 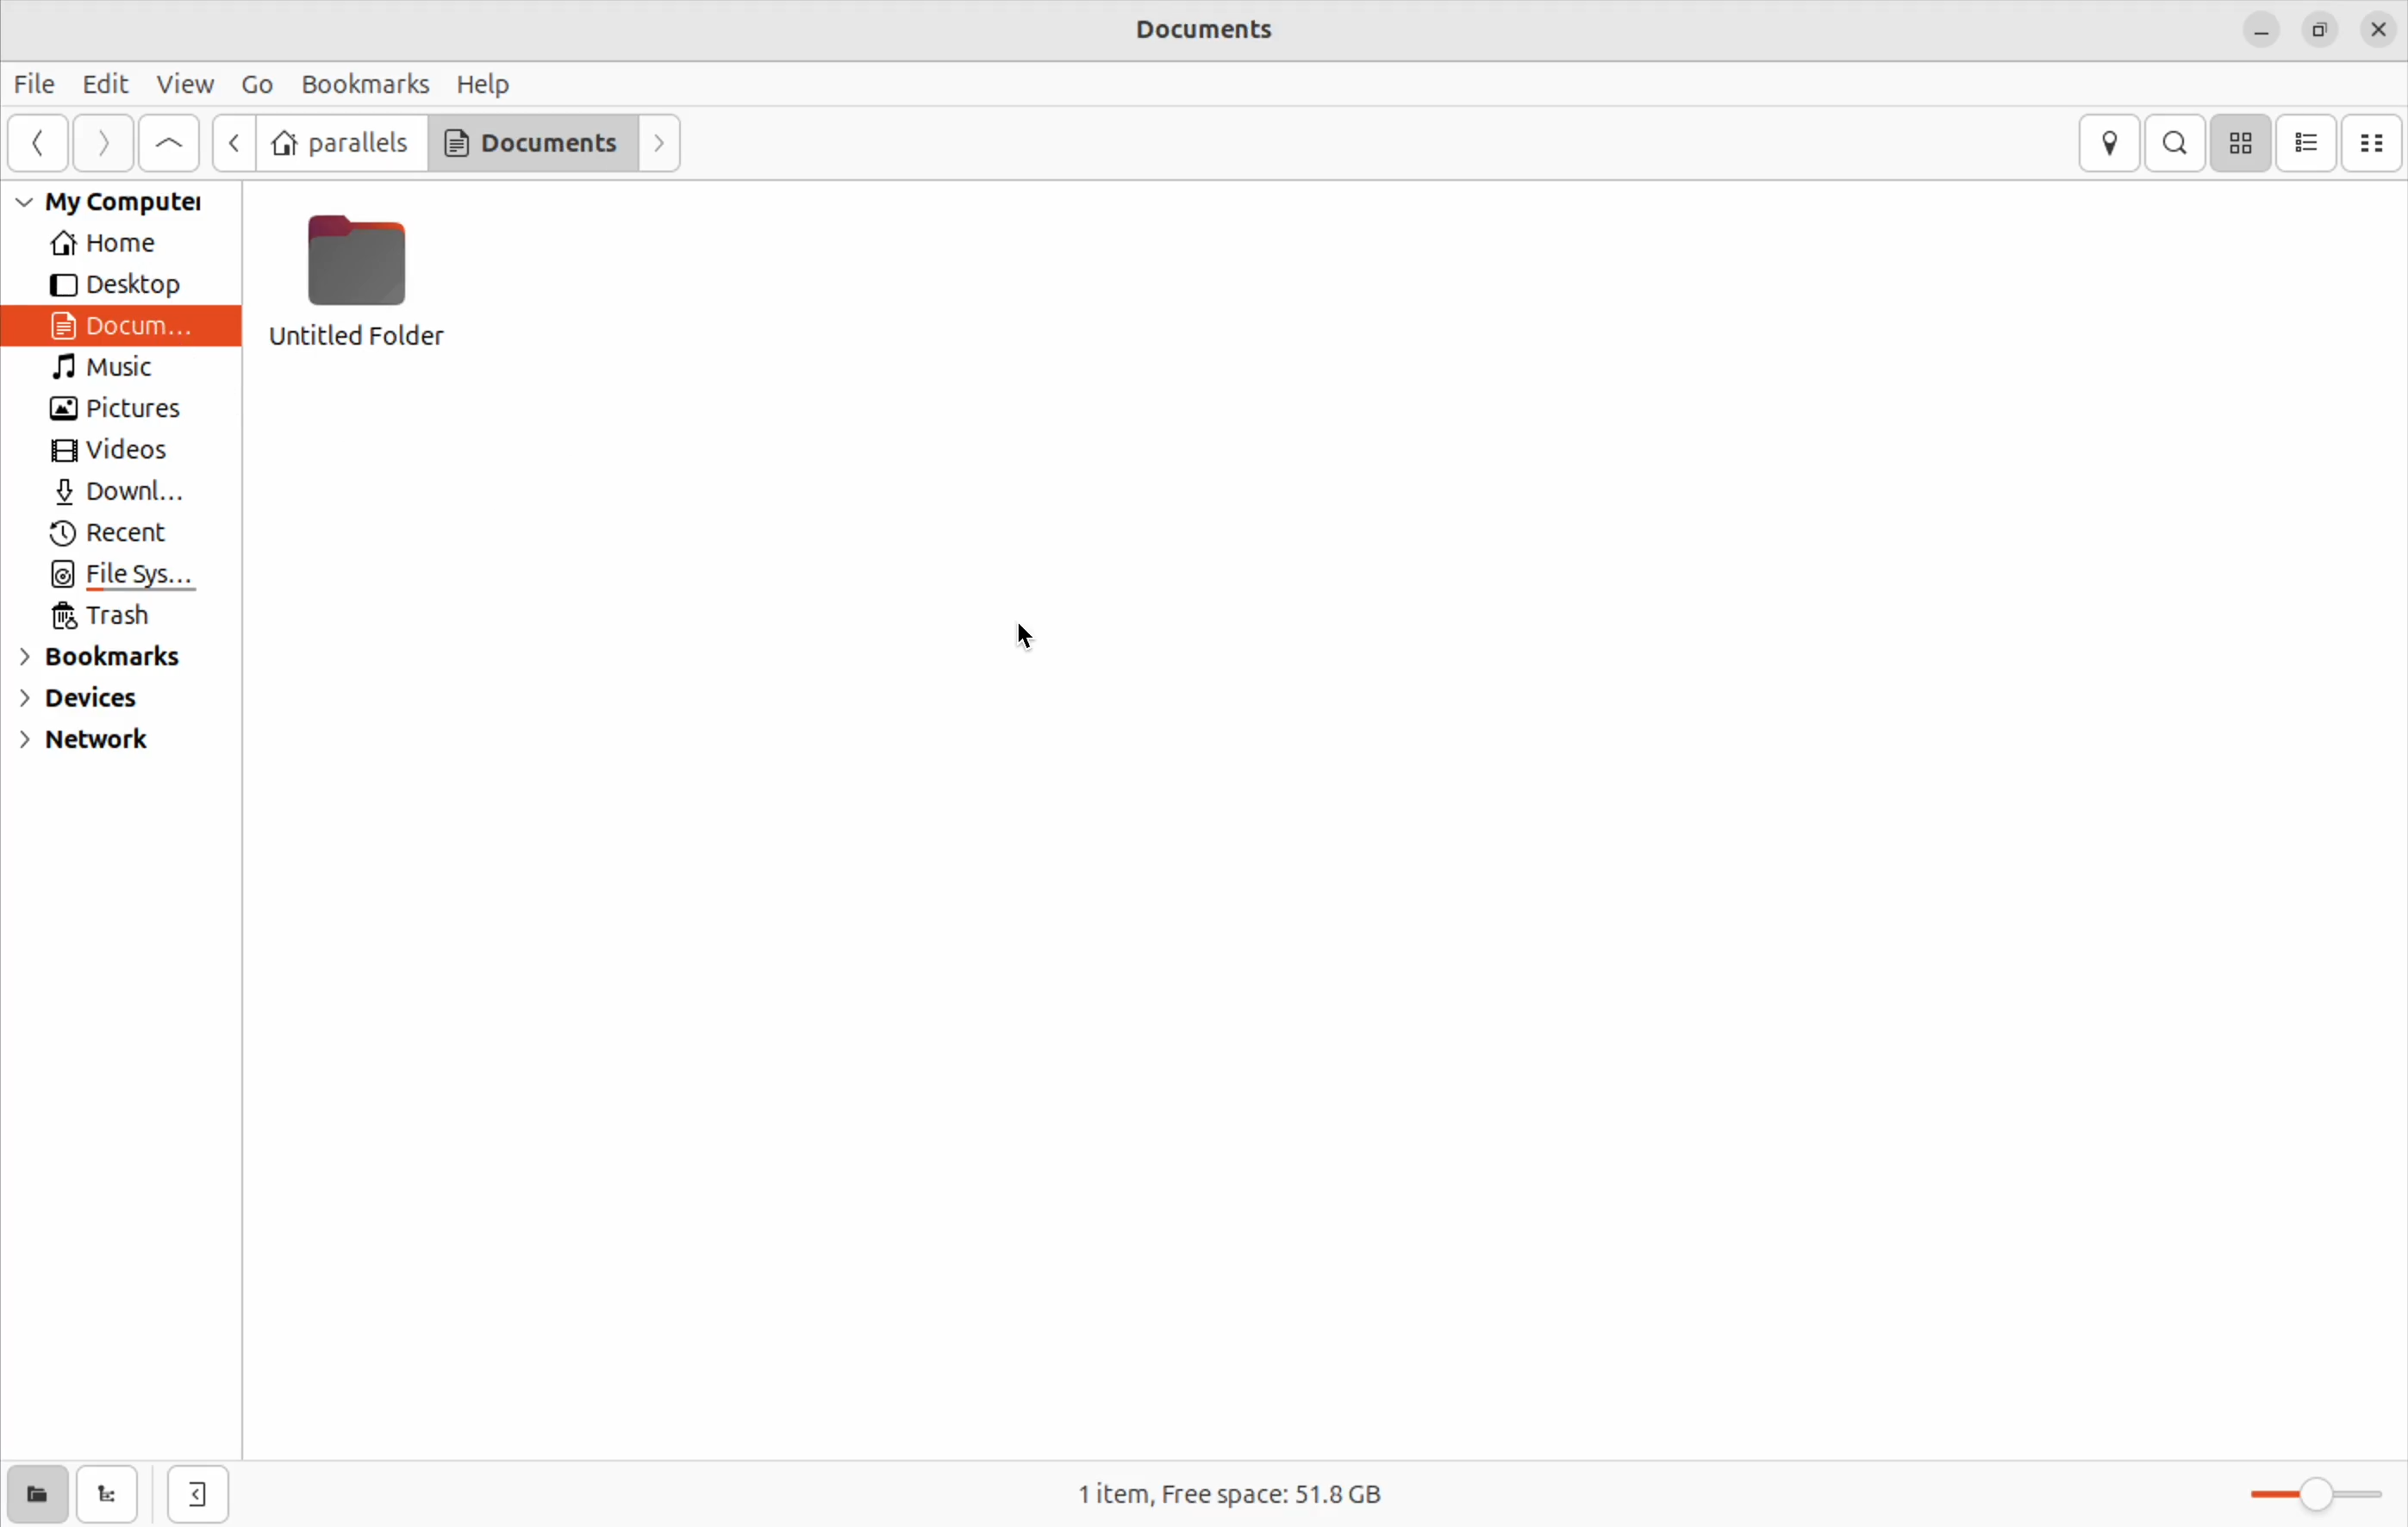 What do you see at coordinates (128, 371) in the screenshot?
I see `Music` at bounding box center [128, 371].